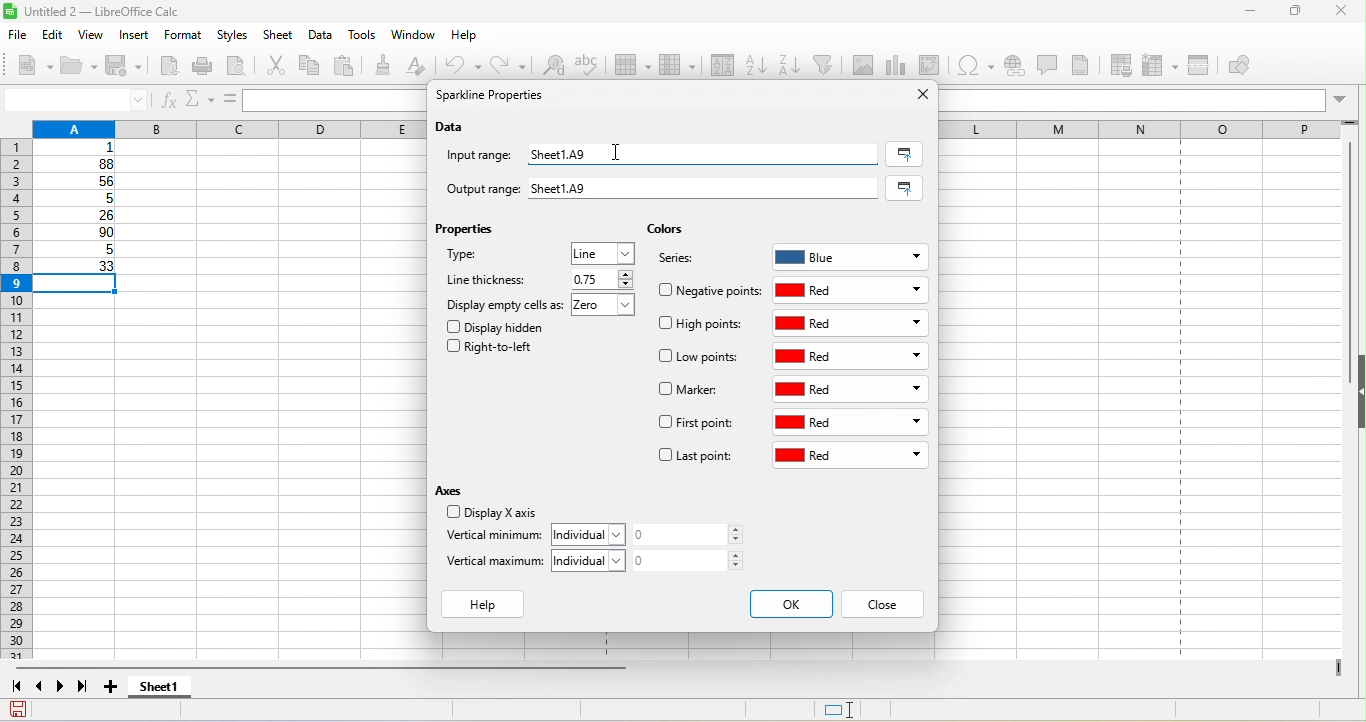 Image resolution: width=1366 pixels, height=722 pixels. Describe the element at coordinates (465, 39) in the screenshot. I see `help` at that location.